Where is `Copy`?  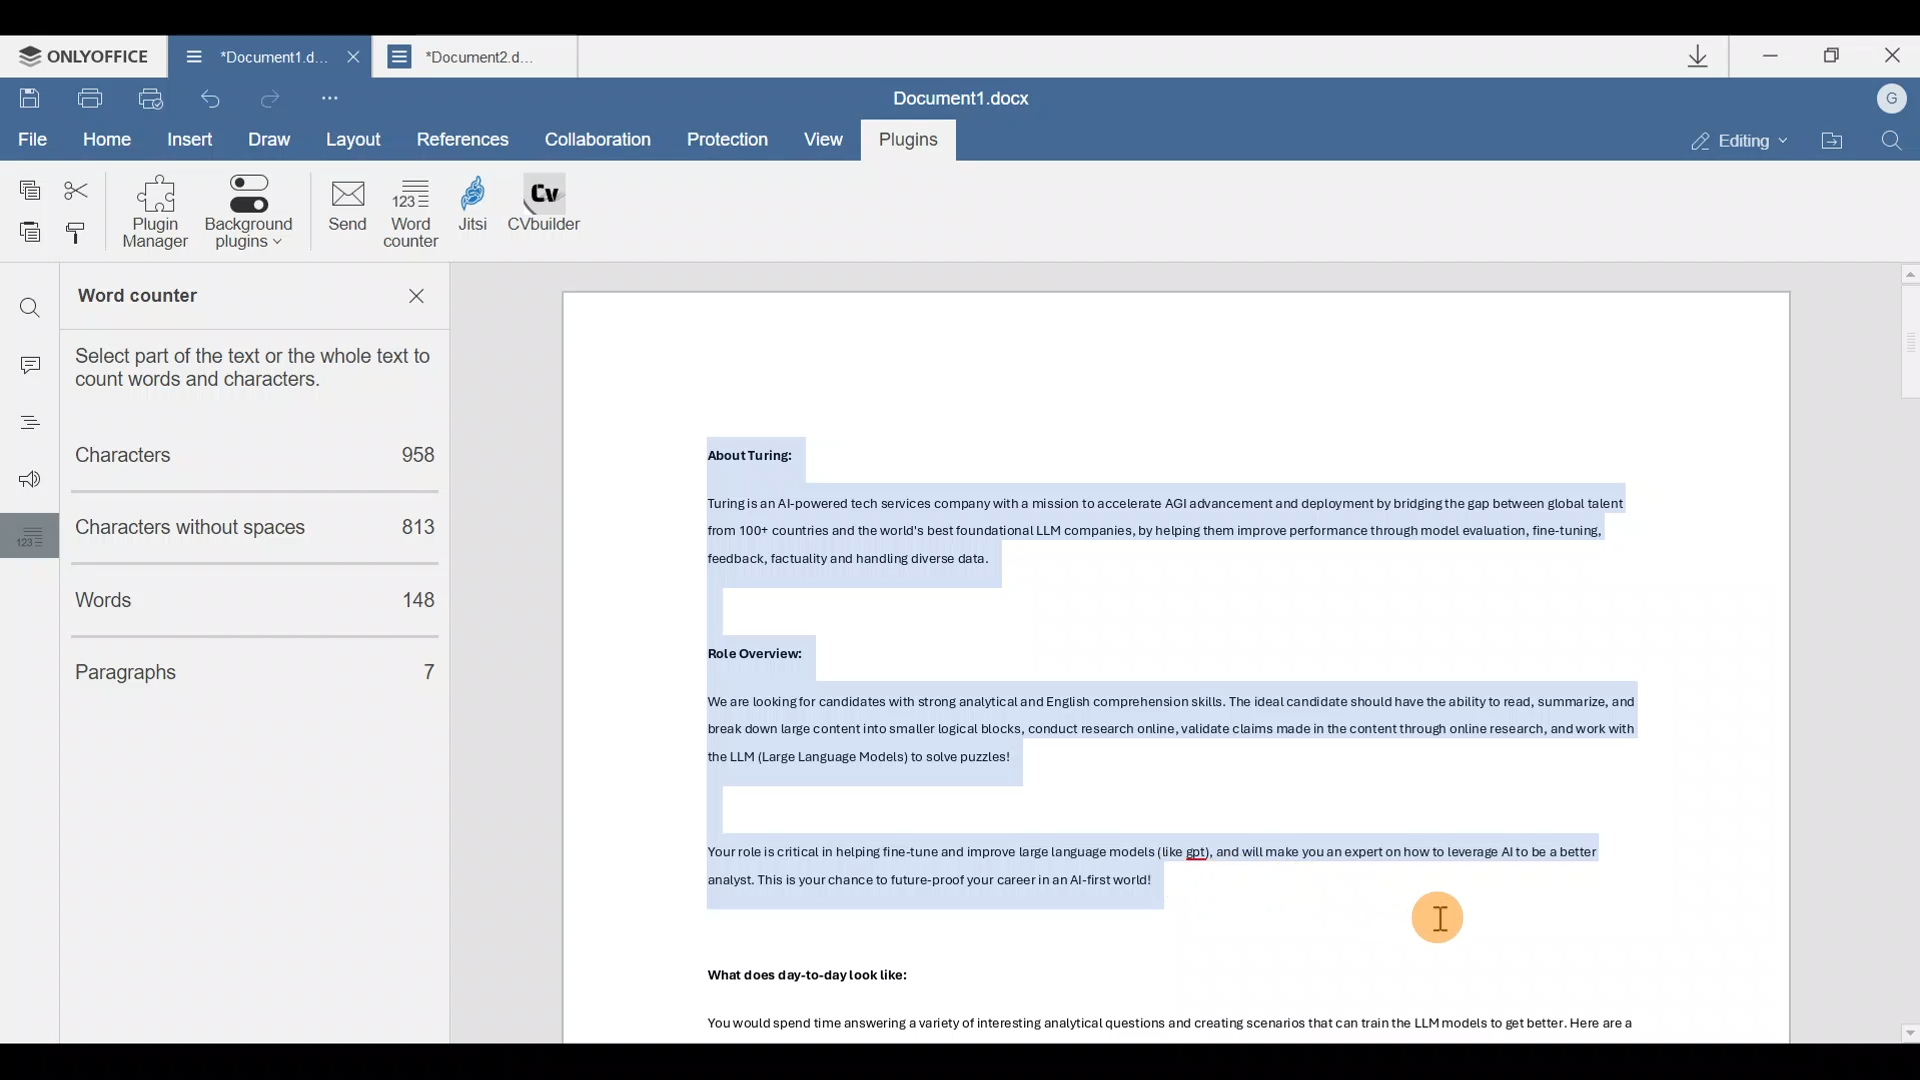
Copy is located at coordinates (27, 188).